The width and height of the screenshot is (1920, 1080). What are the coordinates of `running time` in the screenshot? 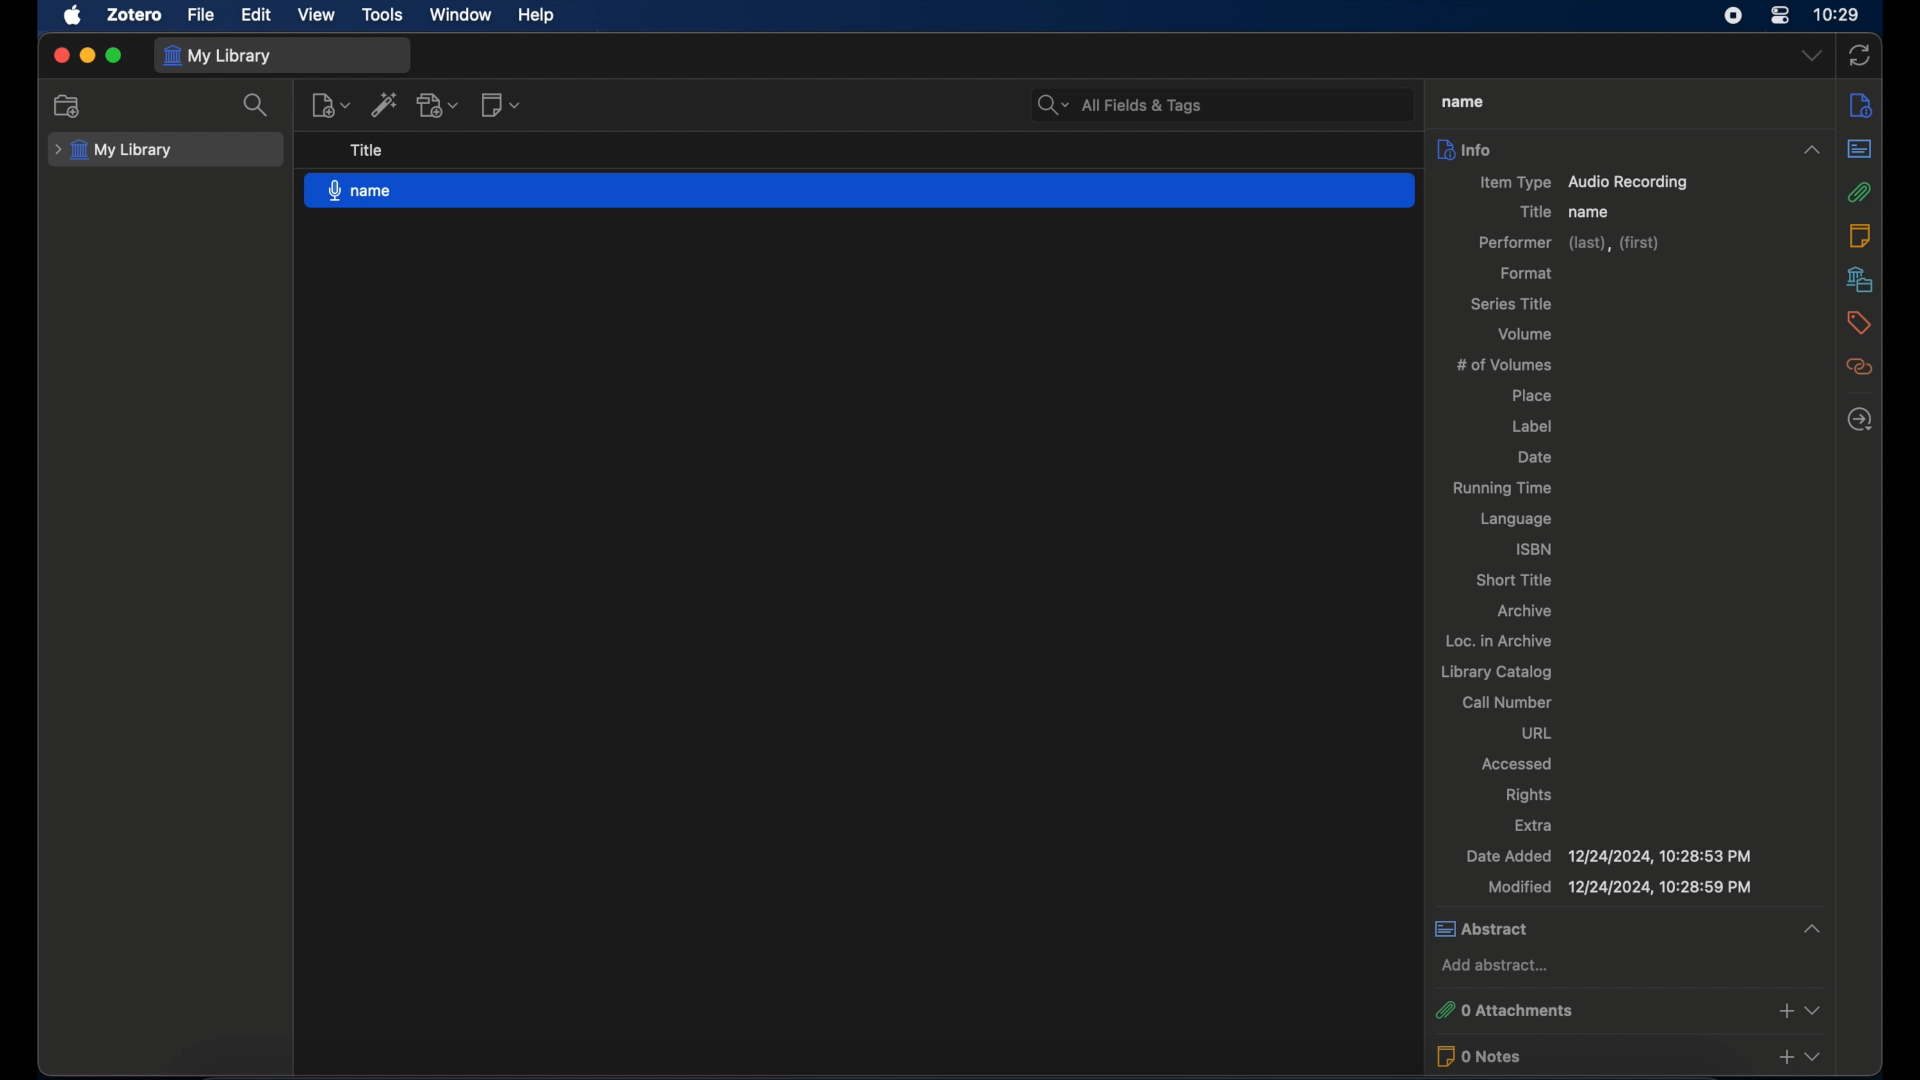 It's located at (1501, 489).